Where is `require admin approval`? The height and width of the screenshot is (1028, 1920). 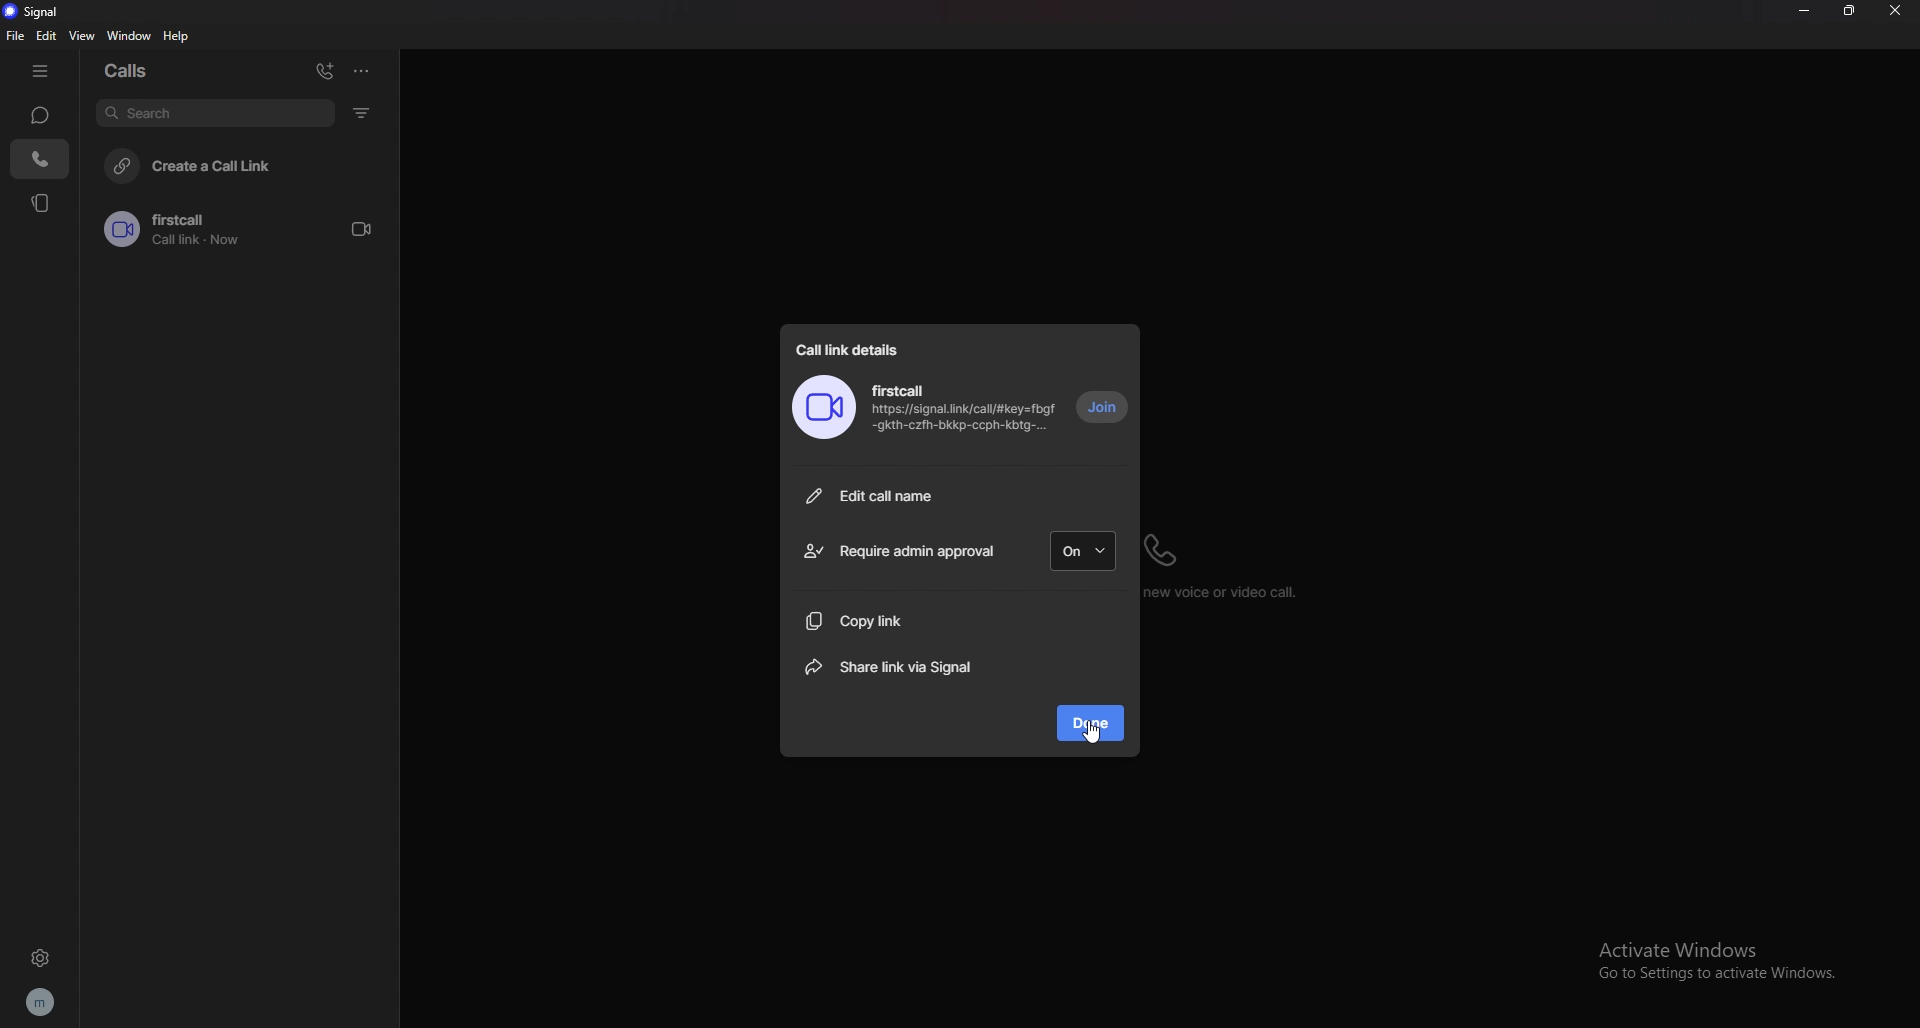 require admin approval is located at coordinates (898, 552).